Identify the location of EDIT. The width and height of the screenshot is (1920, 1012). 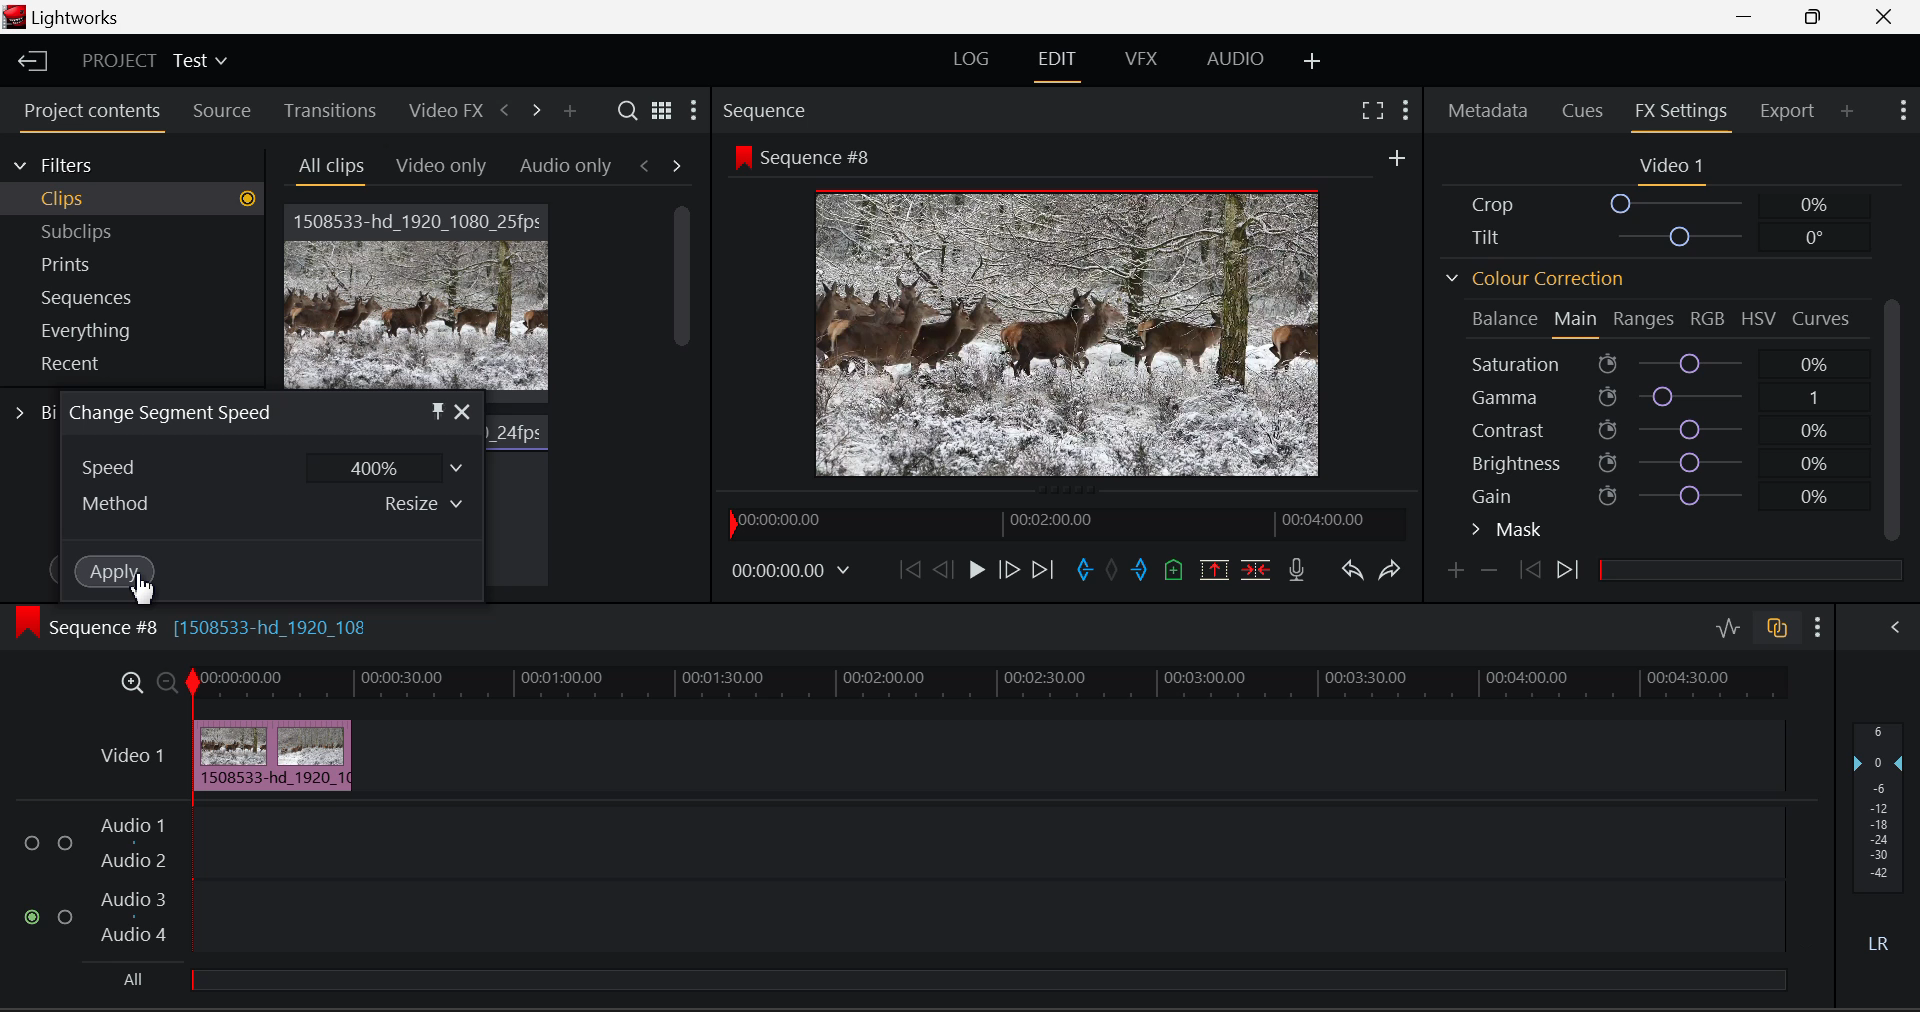
(1062, 63).